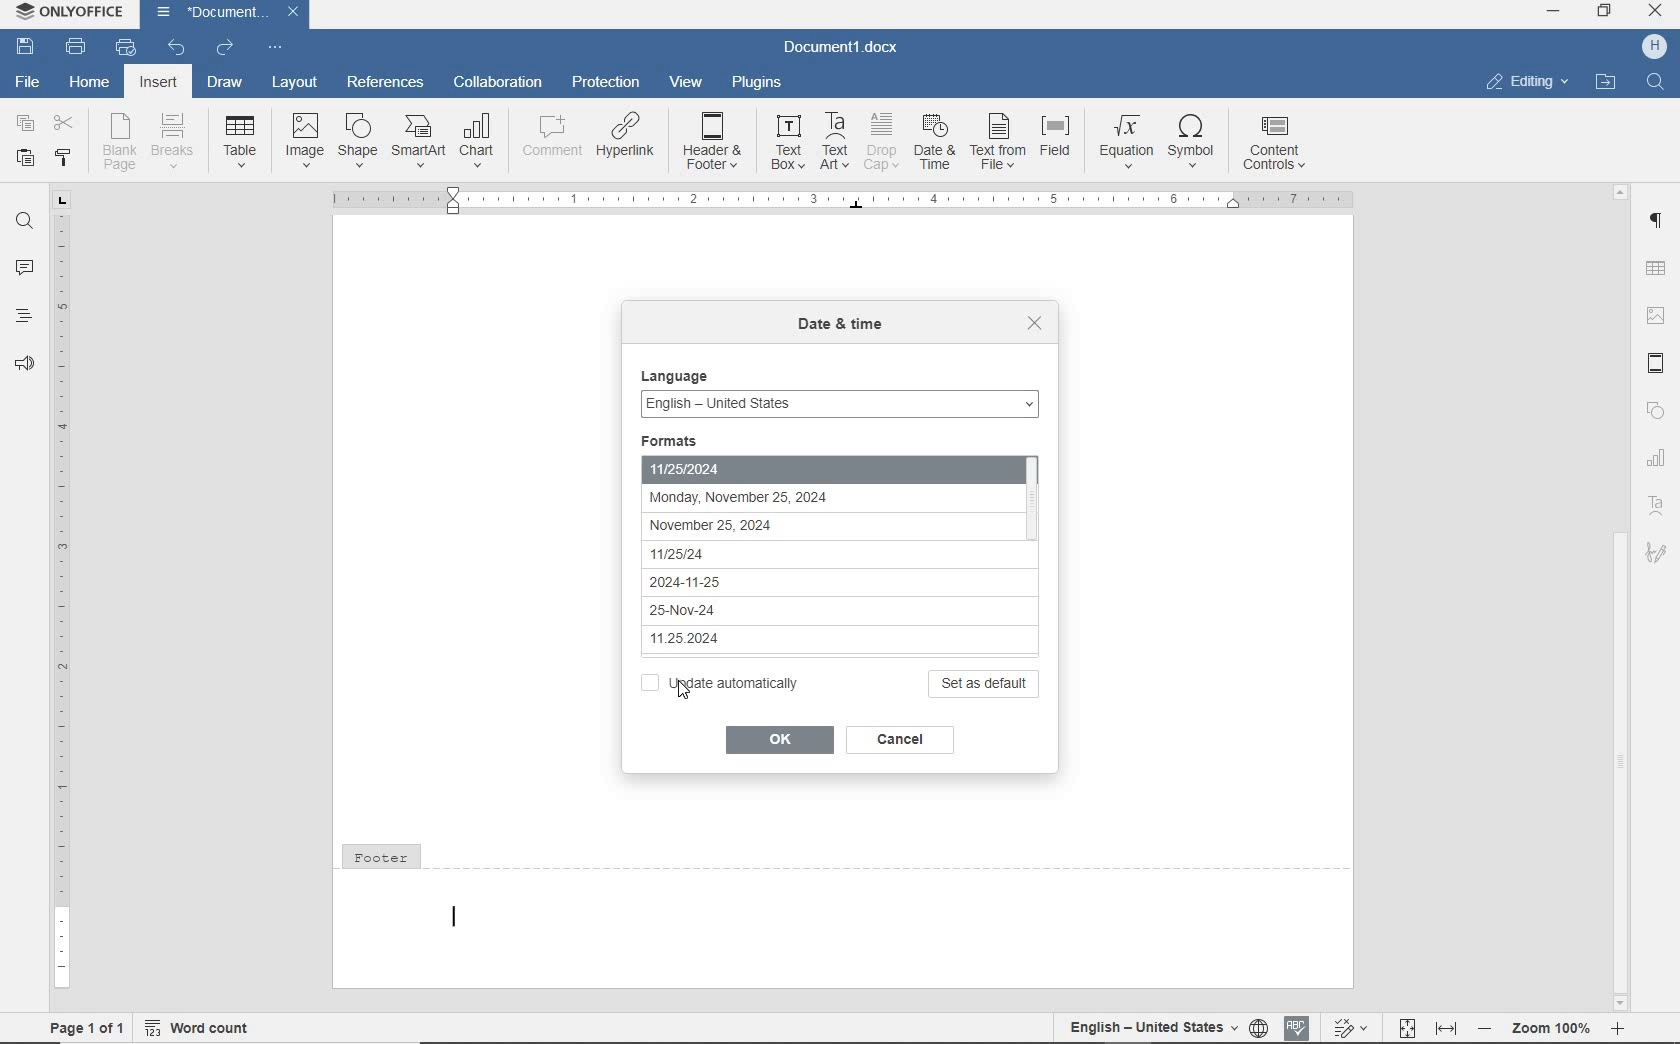 The width and height of the screenshot is (1680, 1044). I want to click on undo, so click(177, 50).